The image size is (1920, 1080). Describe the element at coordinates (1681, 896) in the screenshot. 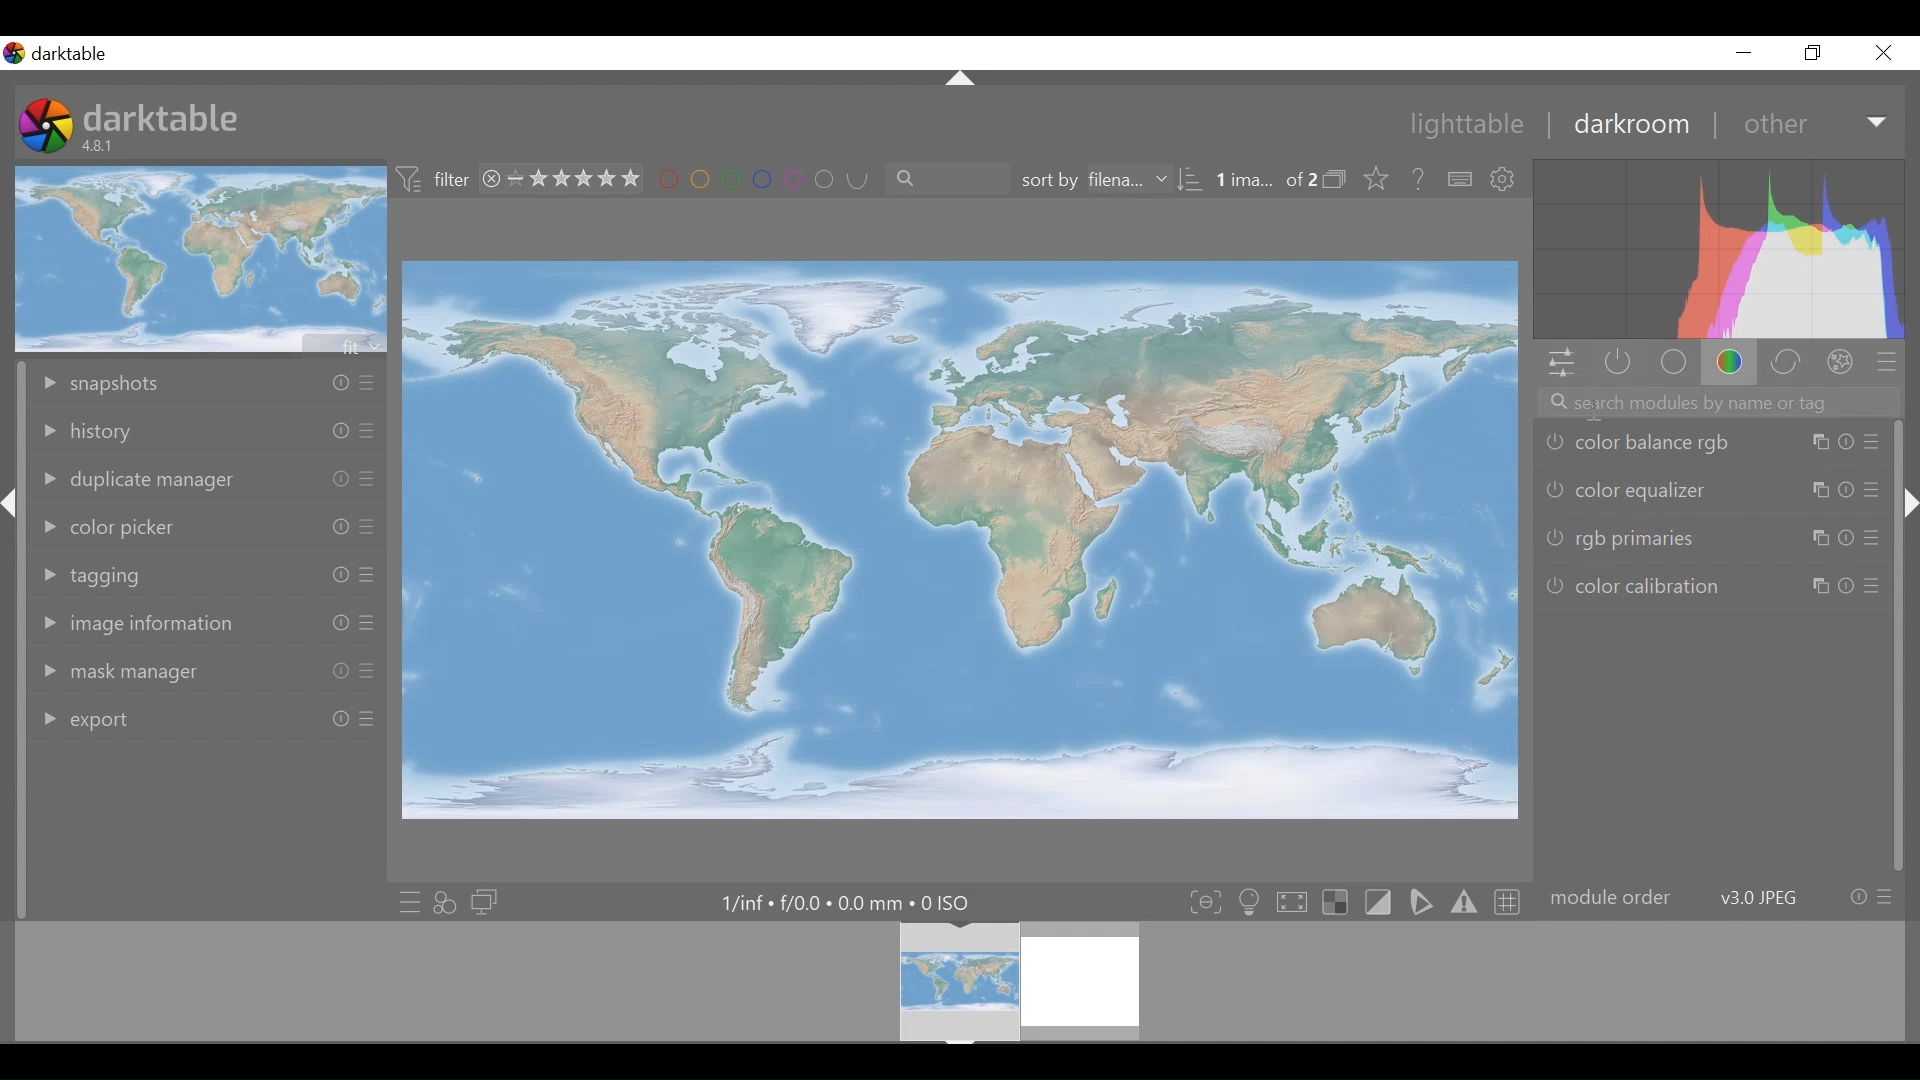

I see `module order` at that location.